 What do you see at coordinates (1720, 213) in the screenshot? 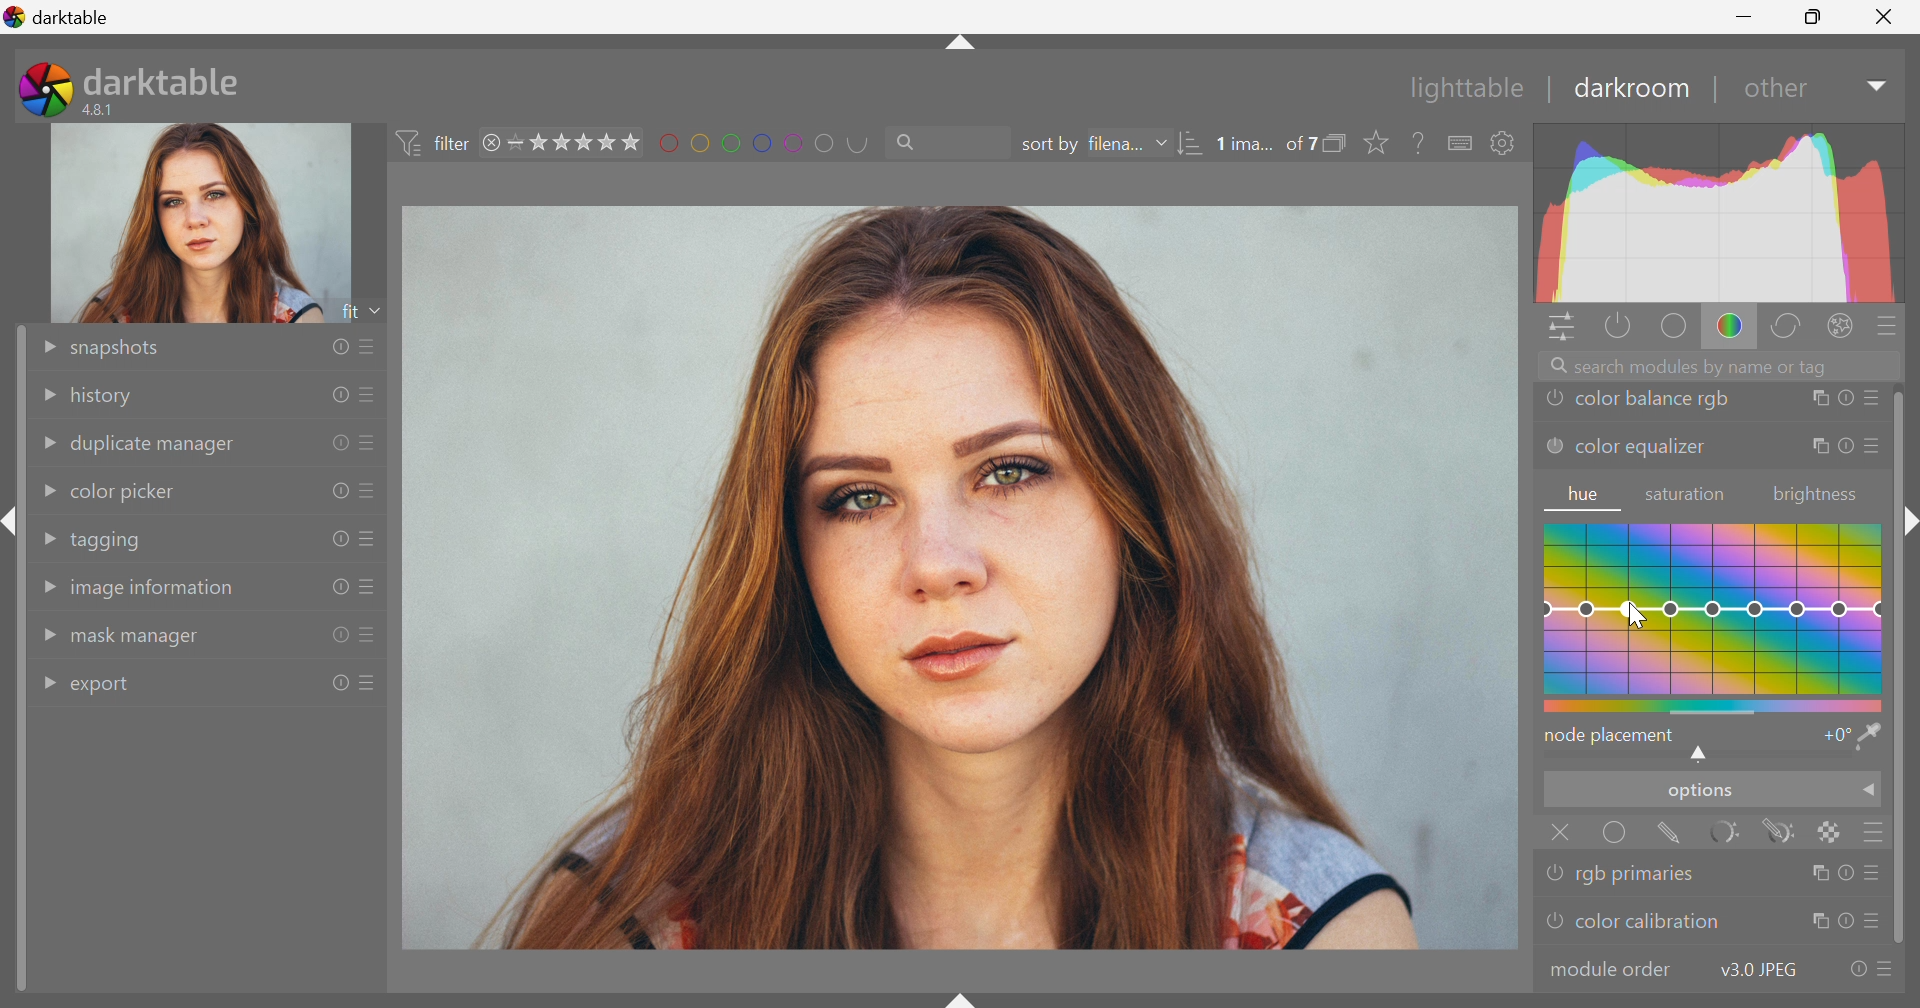
I see `graph` at bounding box center [1720, 213].